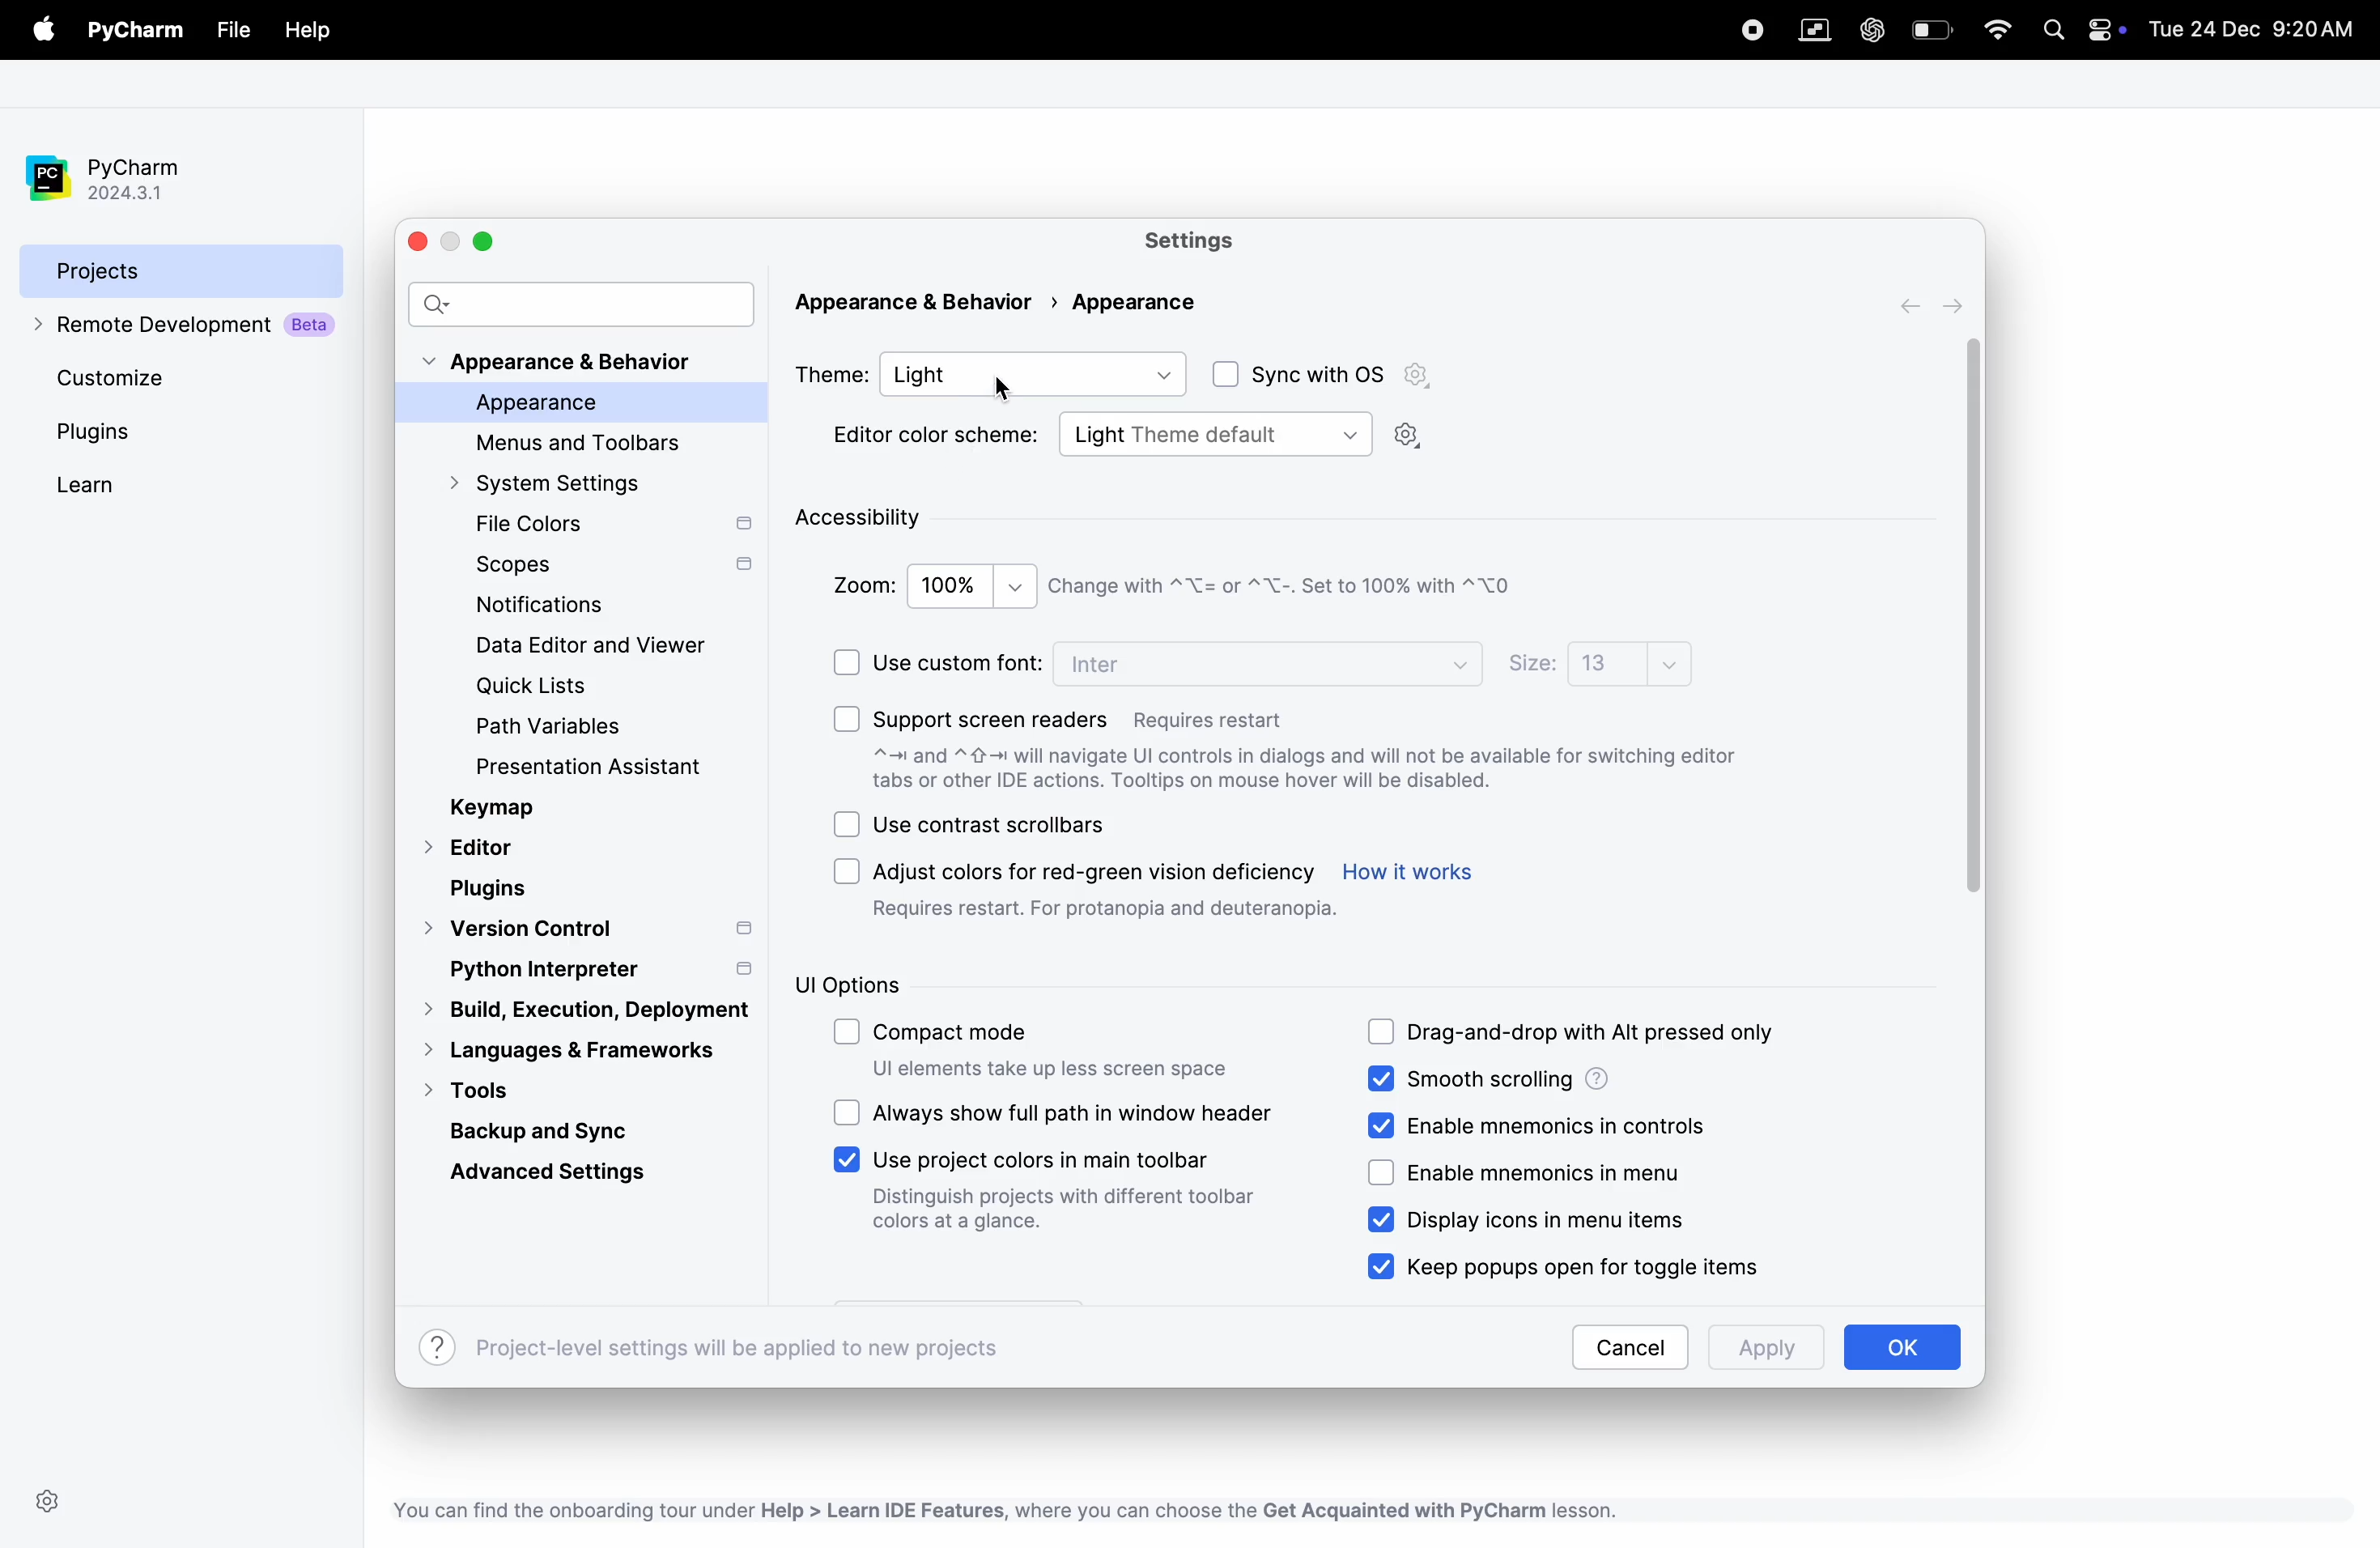  What do you see at coordinates (1083, 714) in the screenshot?
I see `support screen readers` at bounding box center [1083, 714].